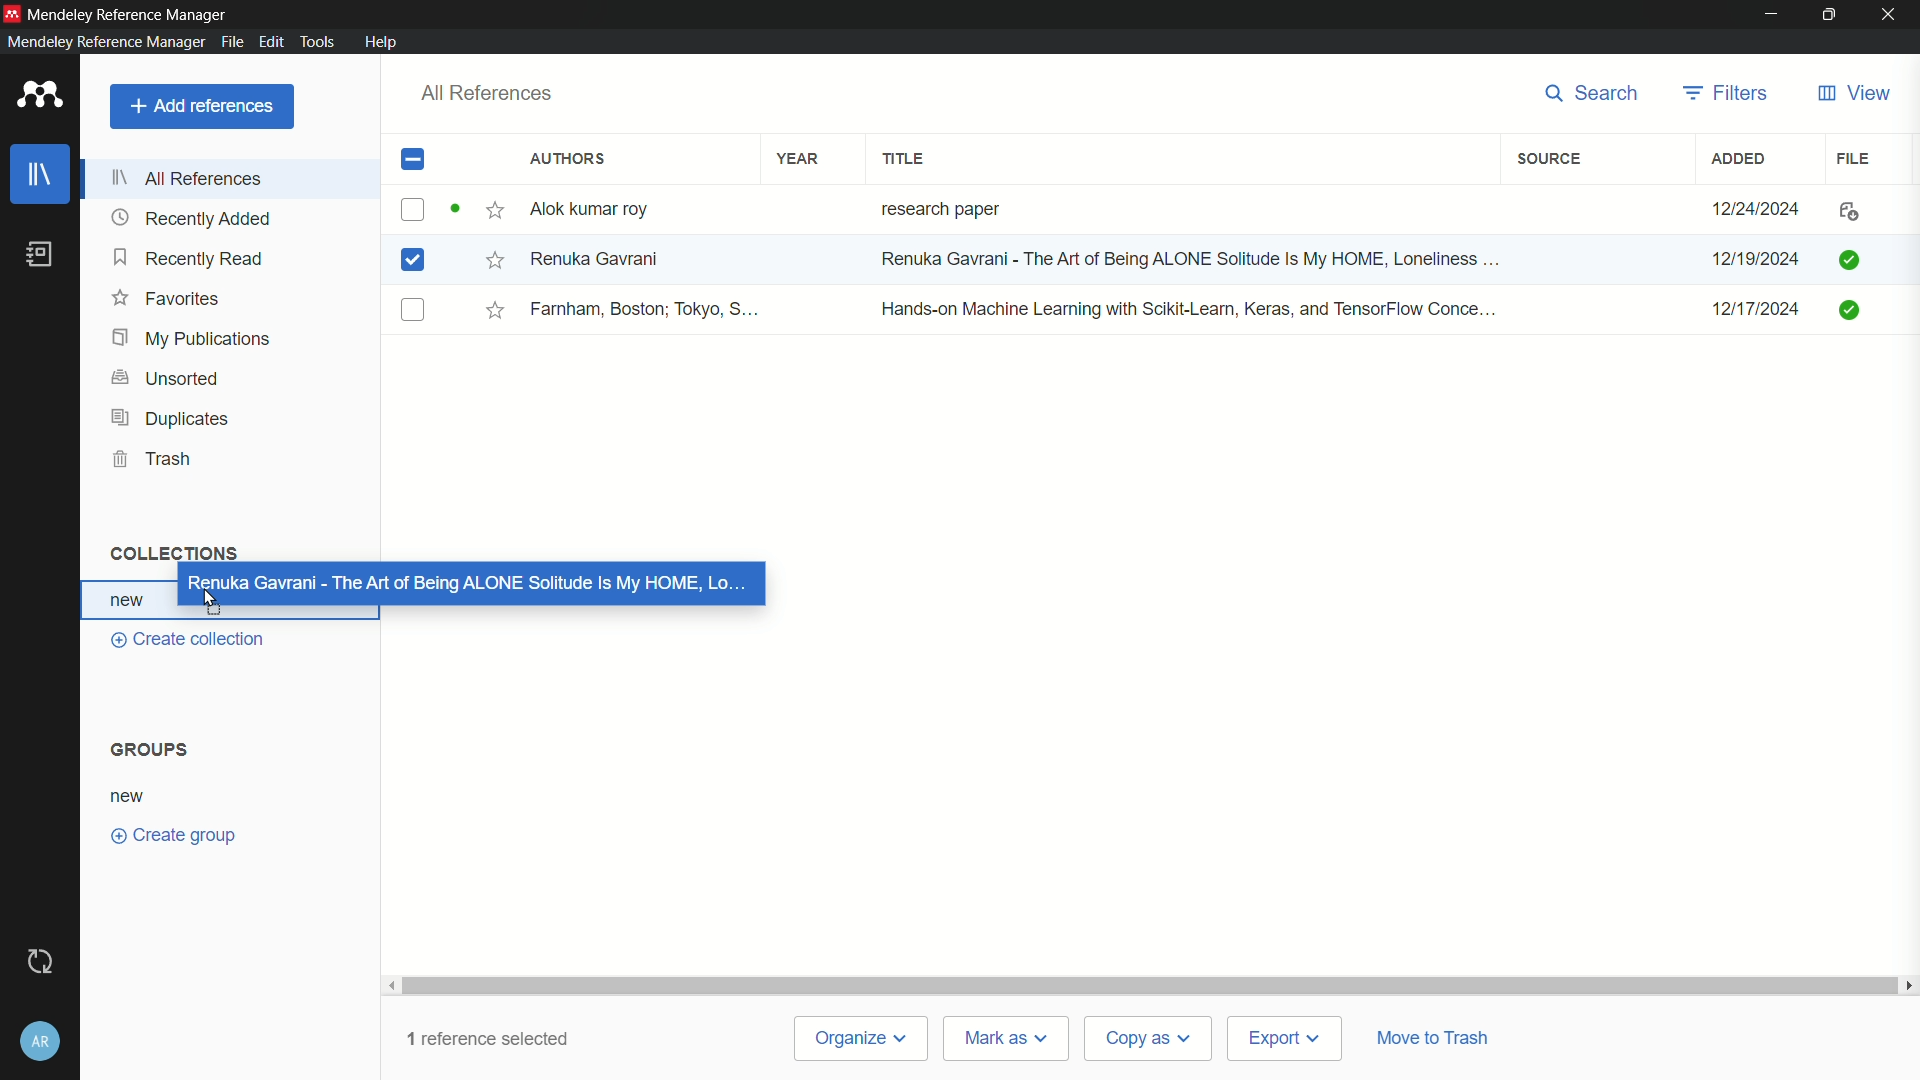 The height and width of the screenshot is (1080, 1920). I want to click on new, so click(133, 797).